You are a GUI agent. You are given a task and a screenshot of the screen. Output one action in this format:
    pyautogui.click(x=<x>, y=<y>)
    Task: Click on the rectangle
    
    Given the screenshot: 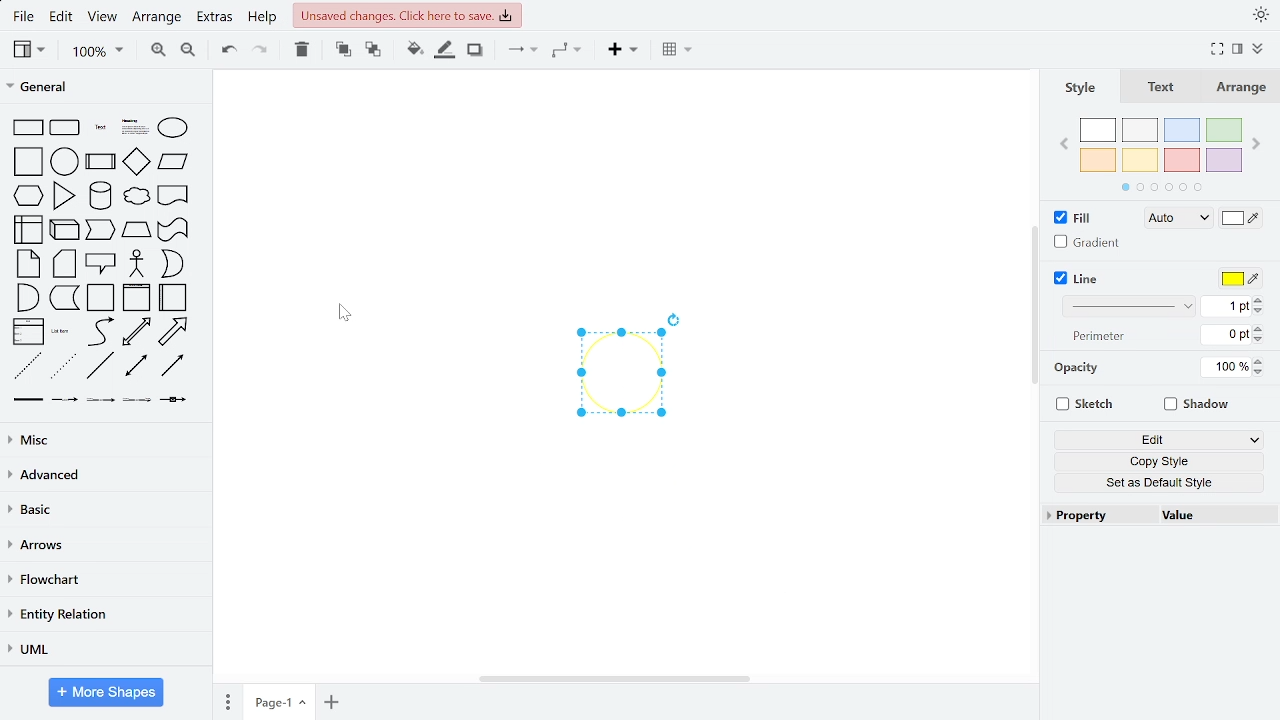 What is the action you would take?
    pyautogui.click(x=29, y=127)
    